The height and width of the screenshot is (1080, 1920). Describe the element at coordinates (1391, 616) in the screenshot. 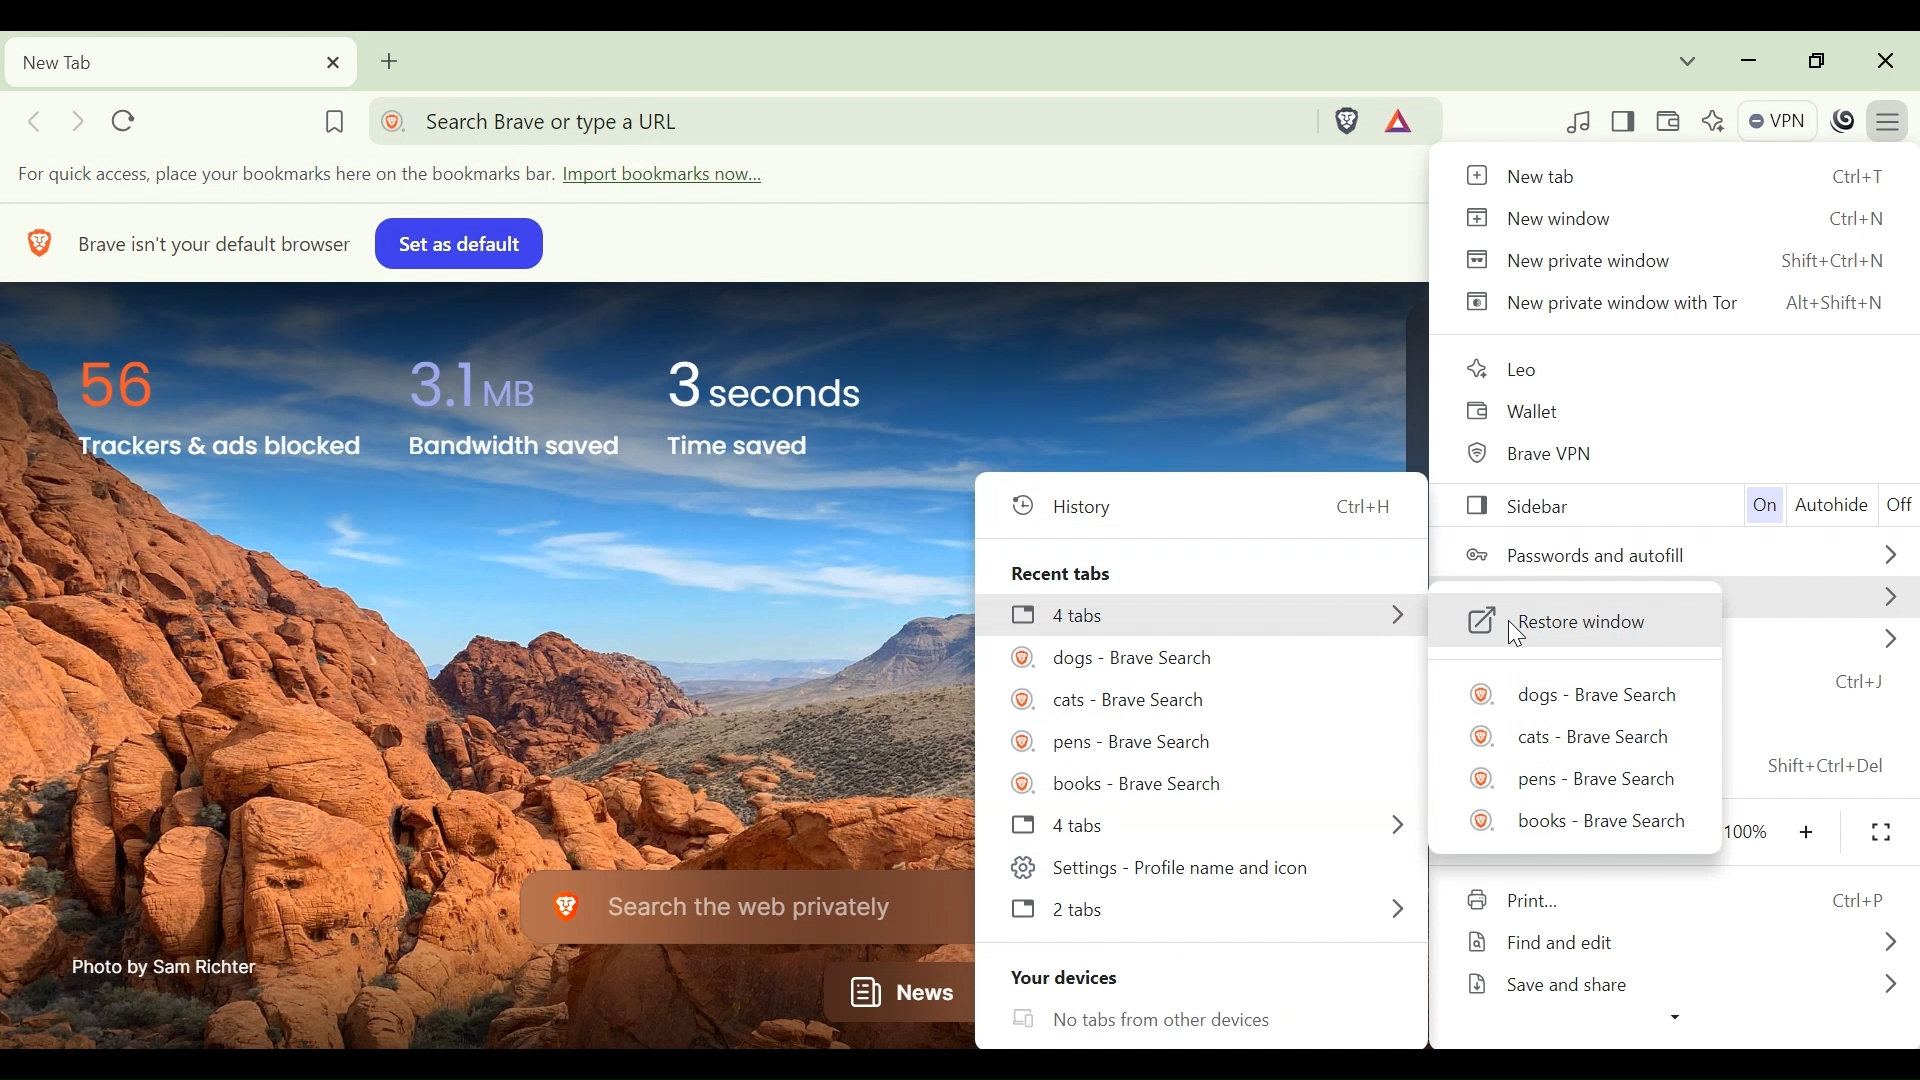

I see `MORE` at that location.